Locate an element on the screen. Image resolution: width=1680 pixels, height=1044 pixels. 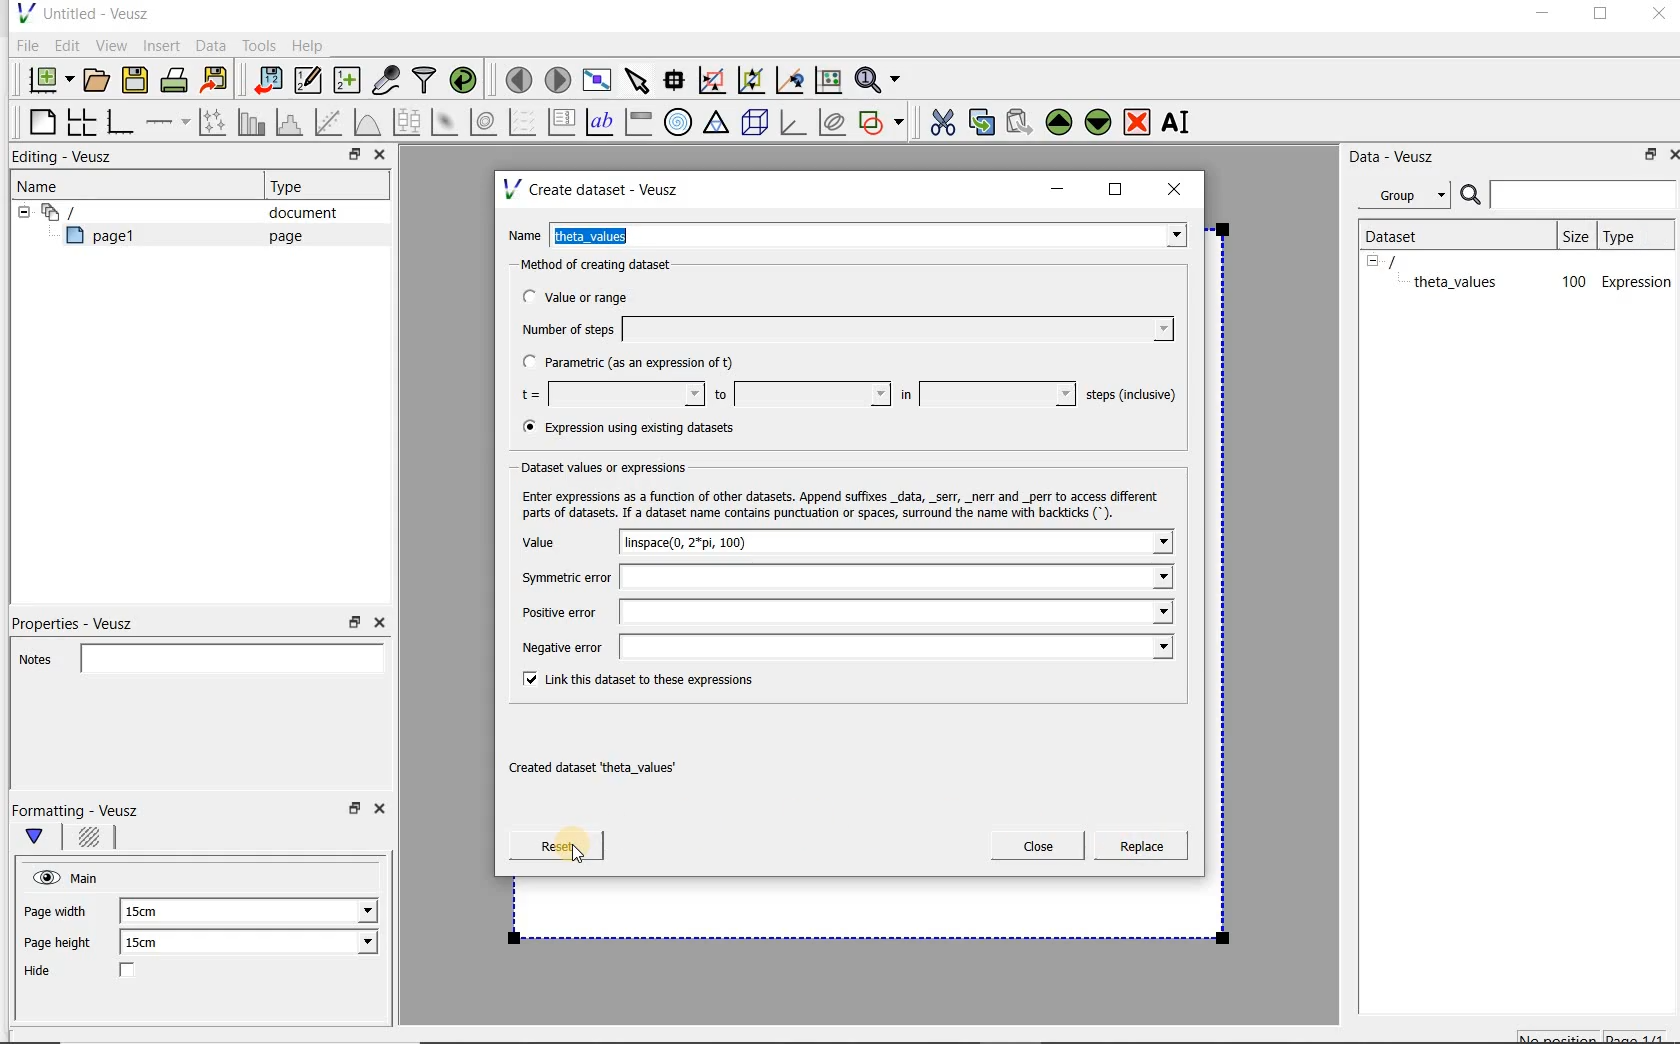
blank page is located at coordinates (39, 119).